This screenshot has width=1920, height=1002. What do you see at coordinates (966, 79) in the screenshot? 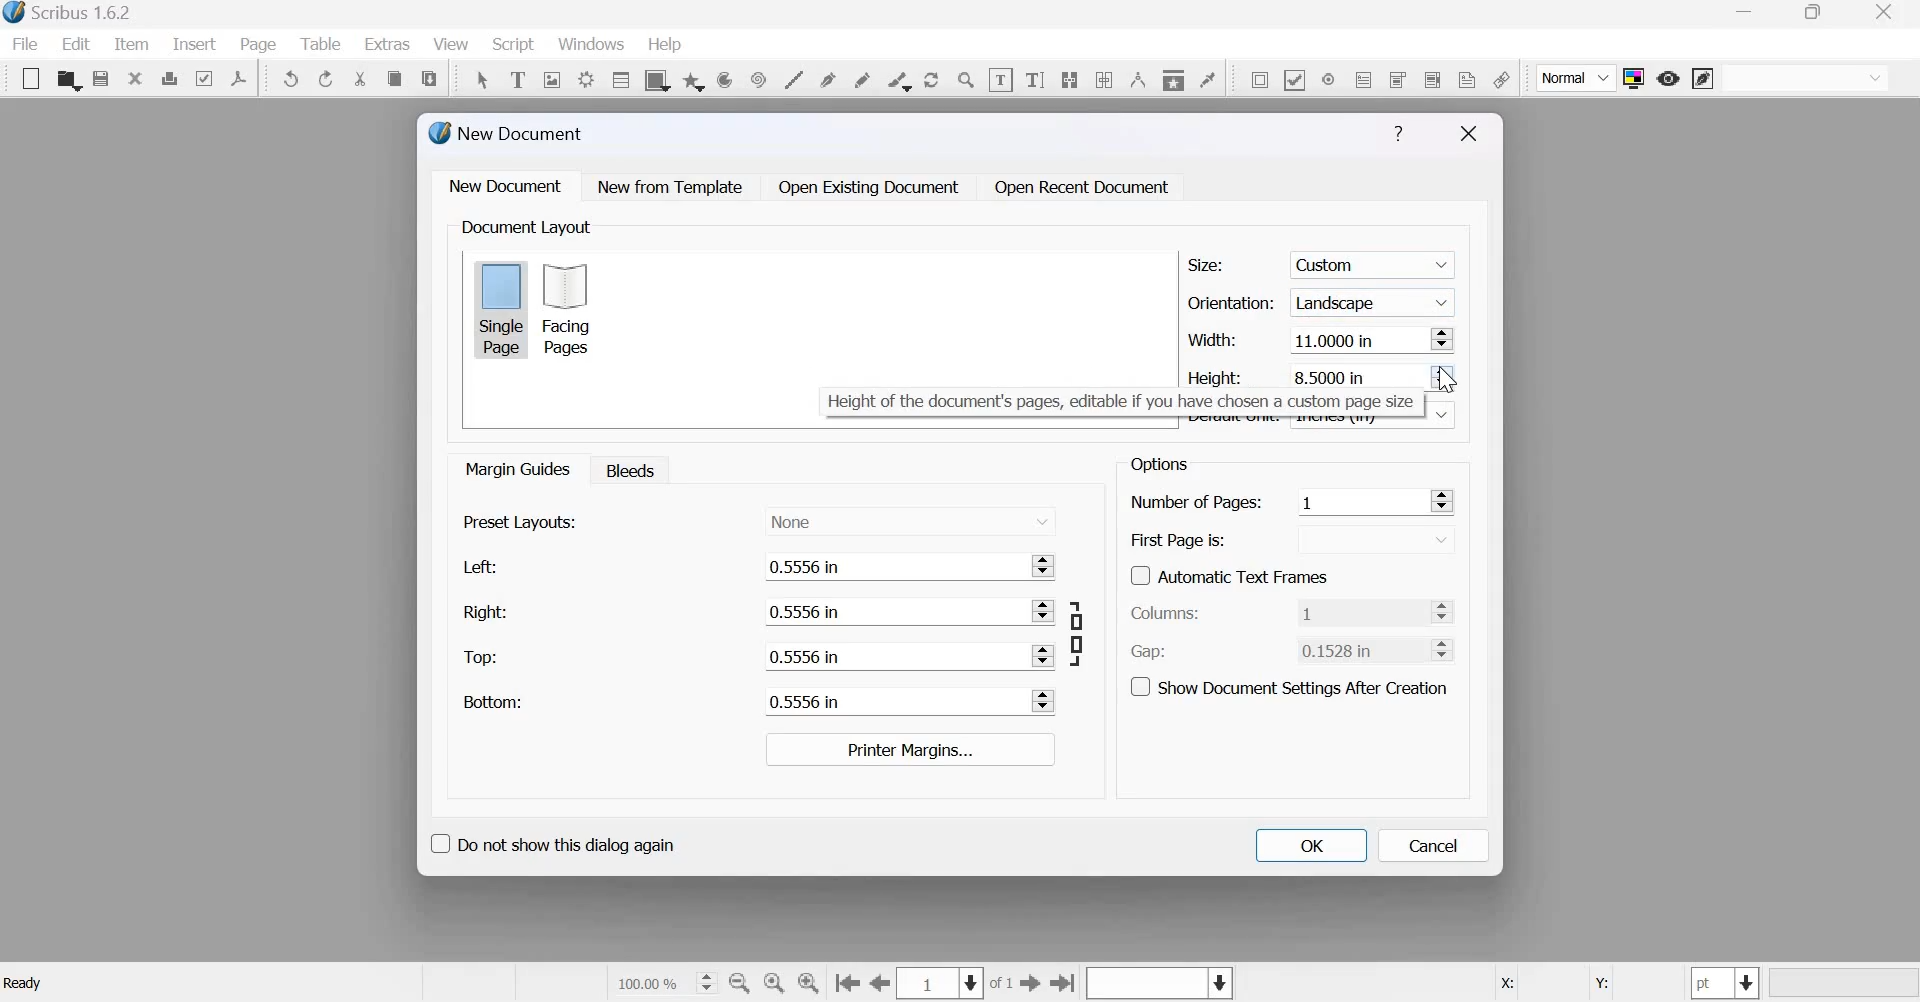
I see `Zoom in or zoom out` at bounding box center [966, 79].